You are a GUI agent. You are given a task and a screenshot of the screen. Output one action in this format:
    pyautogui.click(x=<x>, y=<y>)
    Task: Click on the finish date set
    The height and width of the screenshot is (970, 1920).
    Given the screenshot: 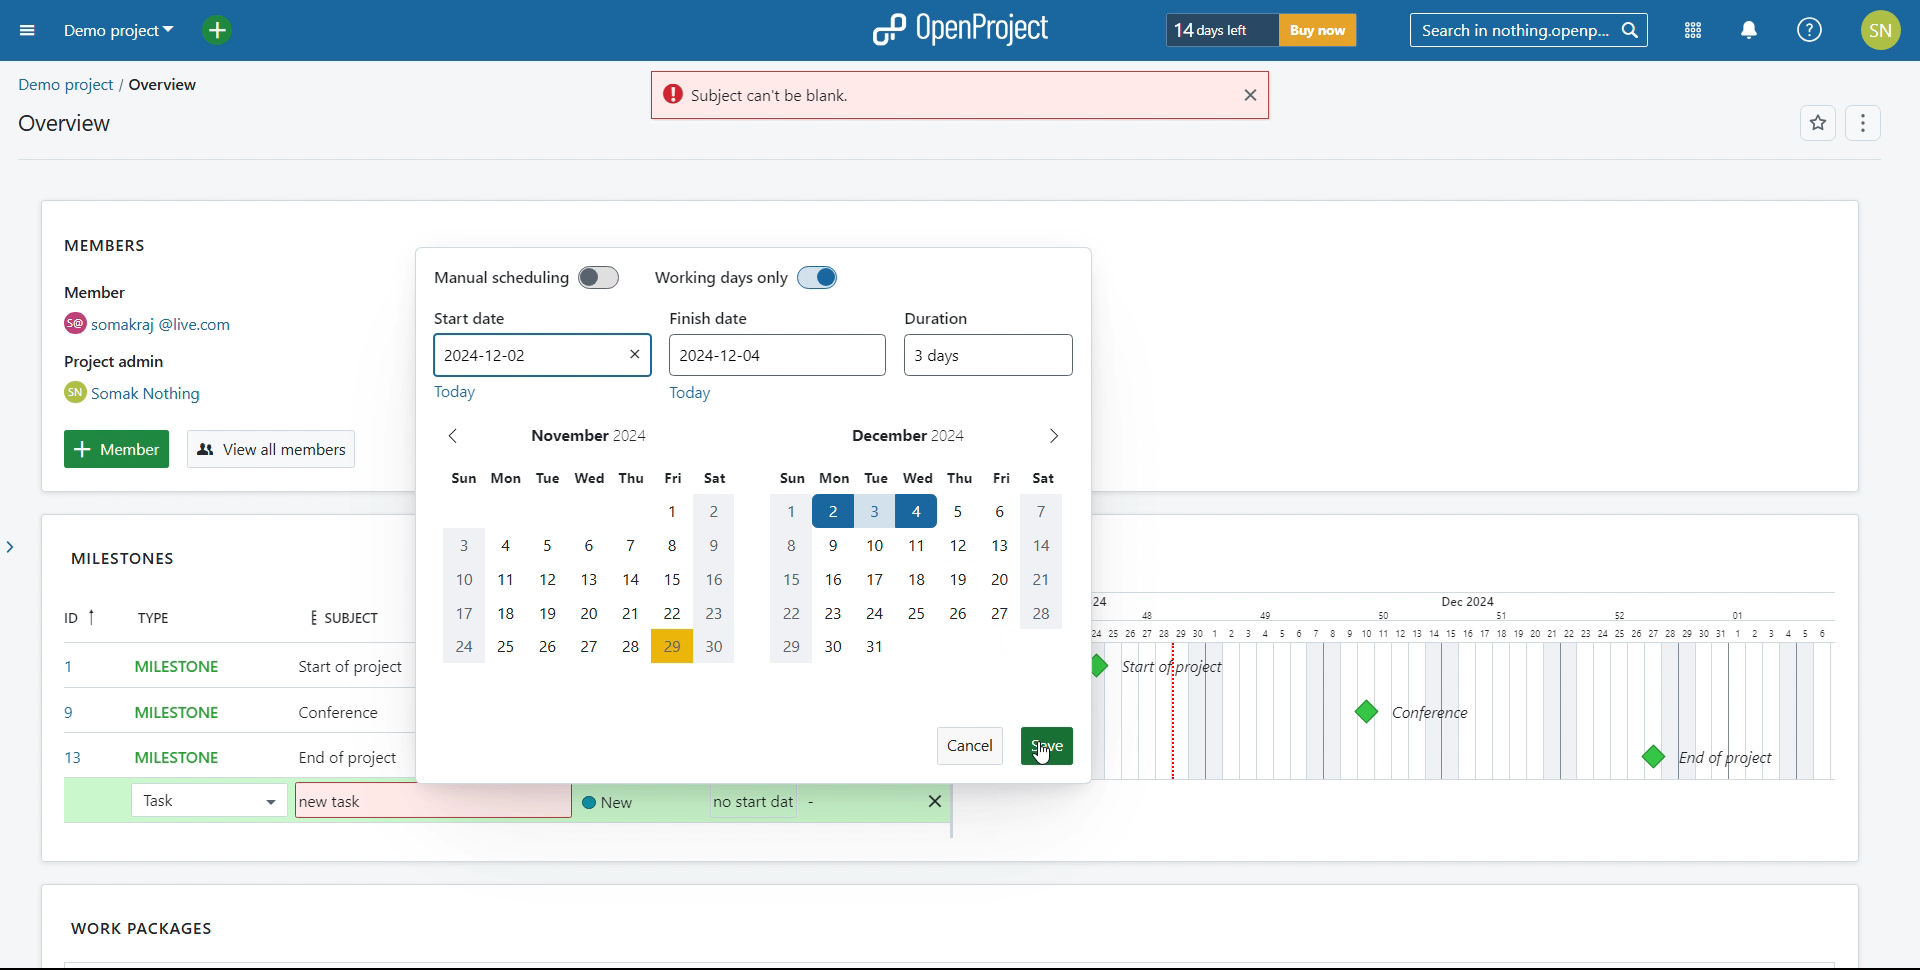 What is the action you would take?
    pyautogui.click(x=777, y=354)
    